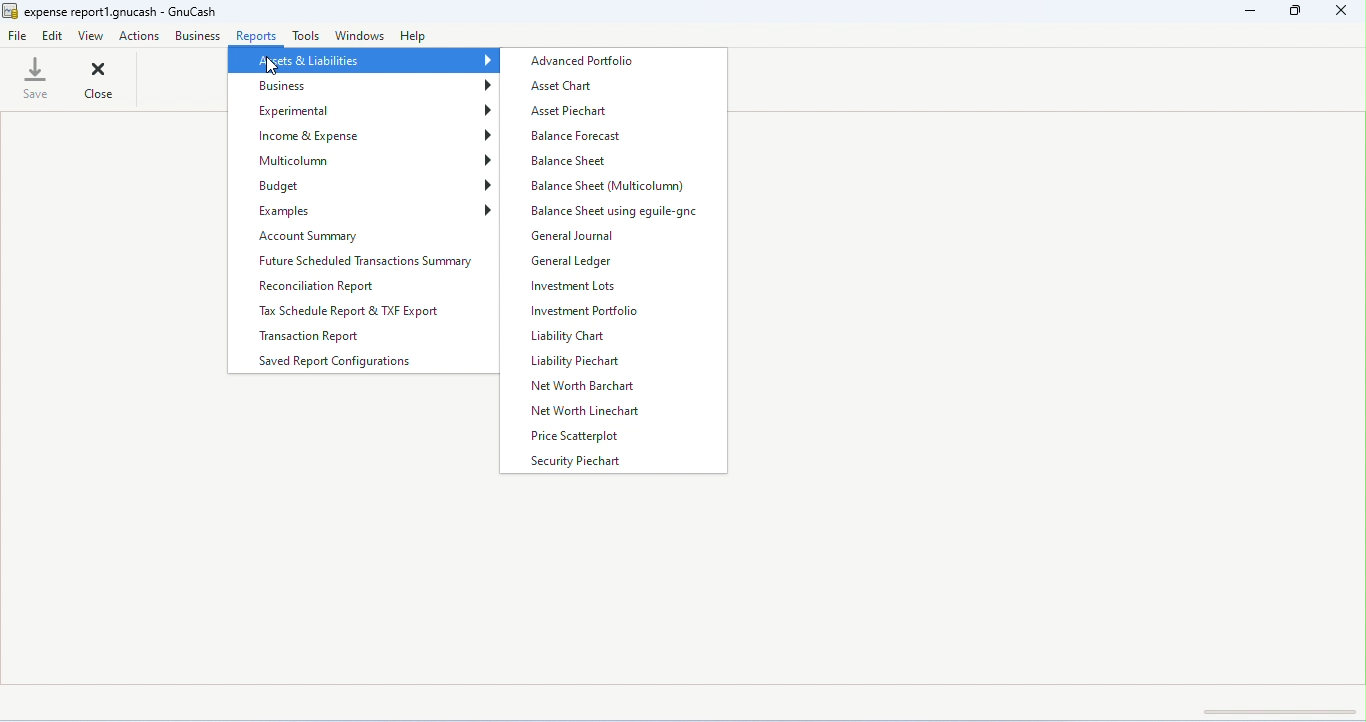 Image resolution: width=1366 pixels, height=722 pixels. What do you see at coordinates (578, 137) in the screenshot?
I see `balance forecast` at bounding box center [578, 137].